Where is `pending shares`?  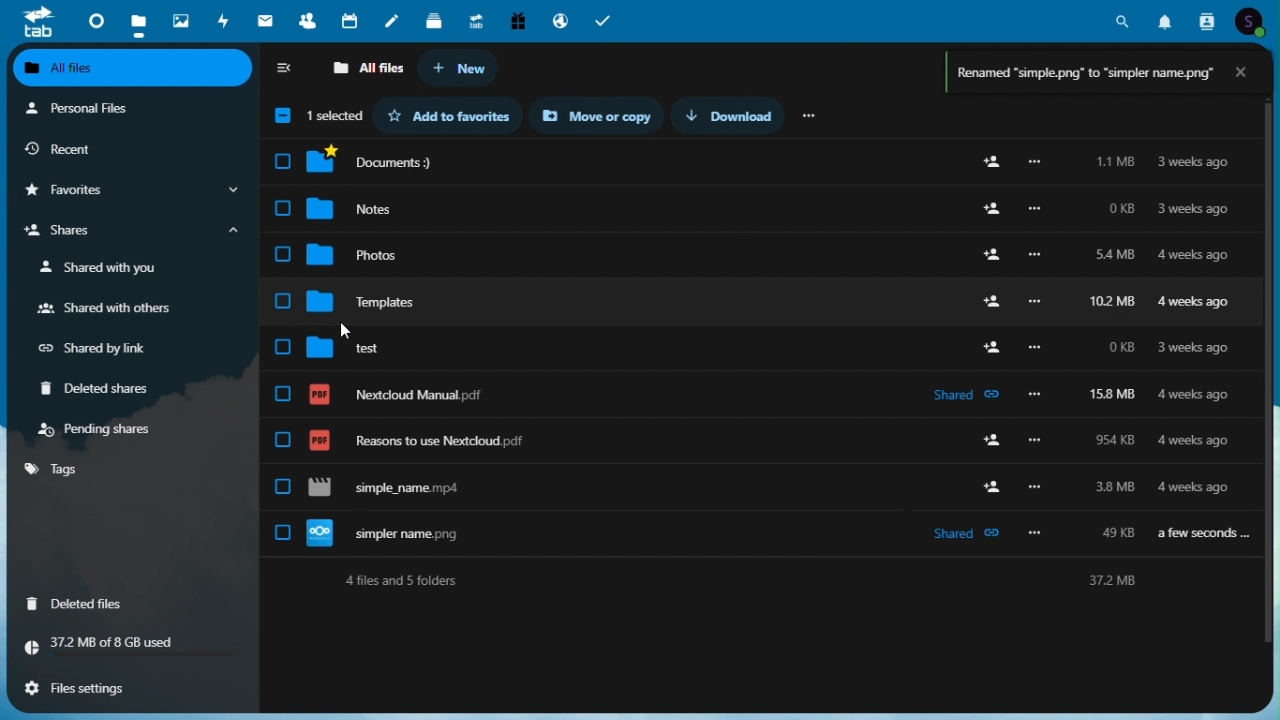 pending shares is located at coordinates (100, 429).